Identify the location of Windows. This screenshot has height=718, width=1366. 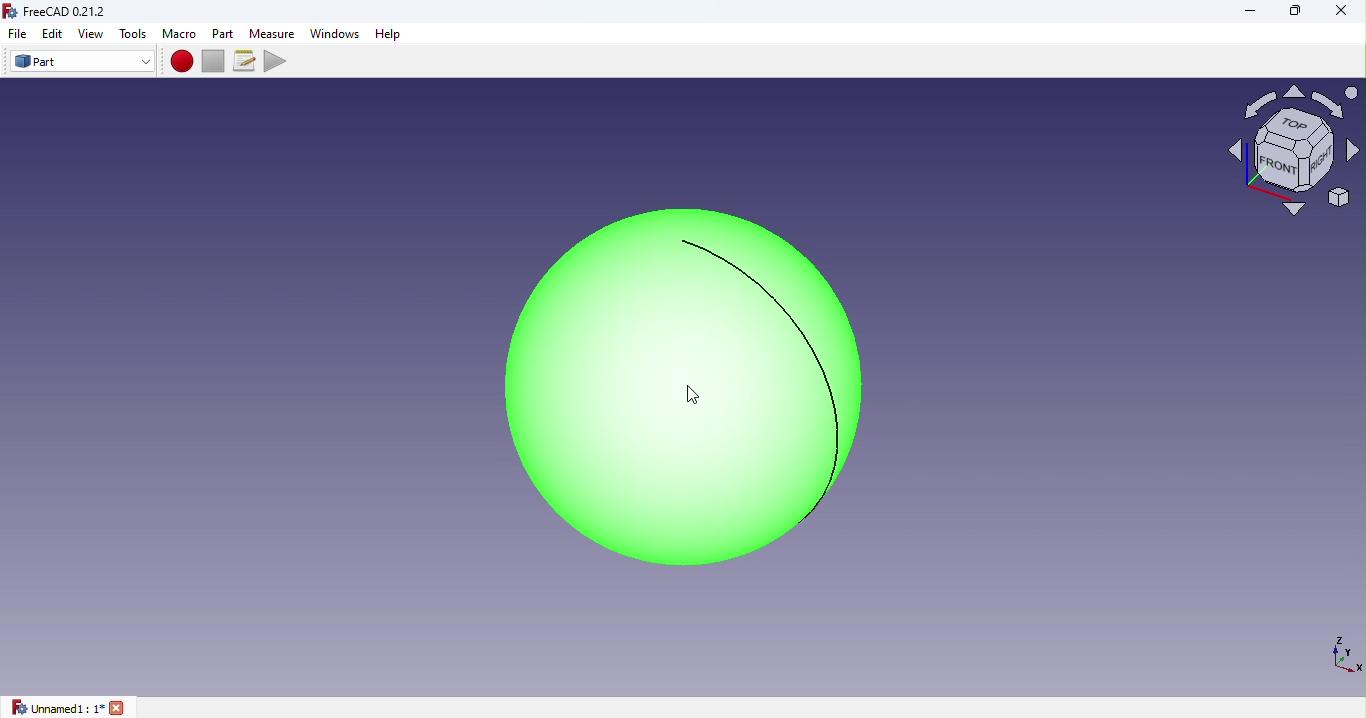
(334, 34).